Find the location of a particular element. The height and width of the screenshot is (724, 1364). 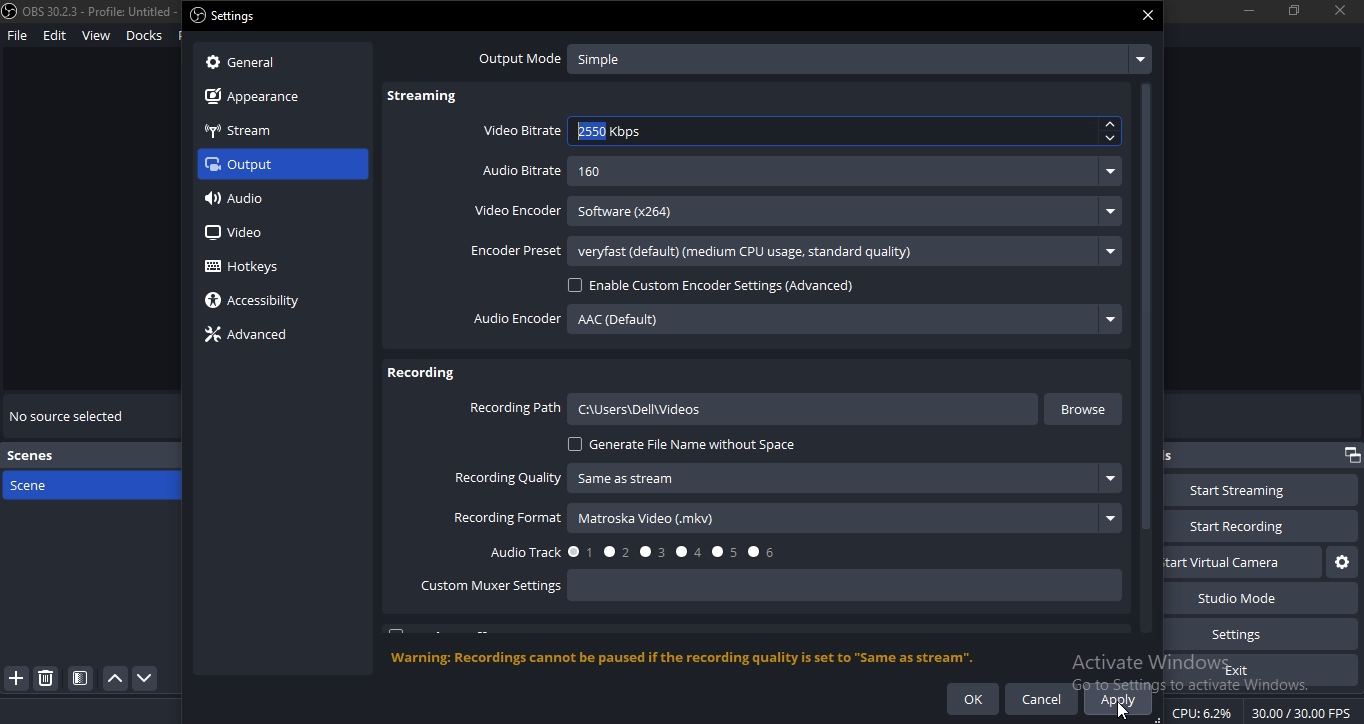

2500 Kbps. is located at coordinates (835, 130).